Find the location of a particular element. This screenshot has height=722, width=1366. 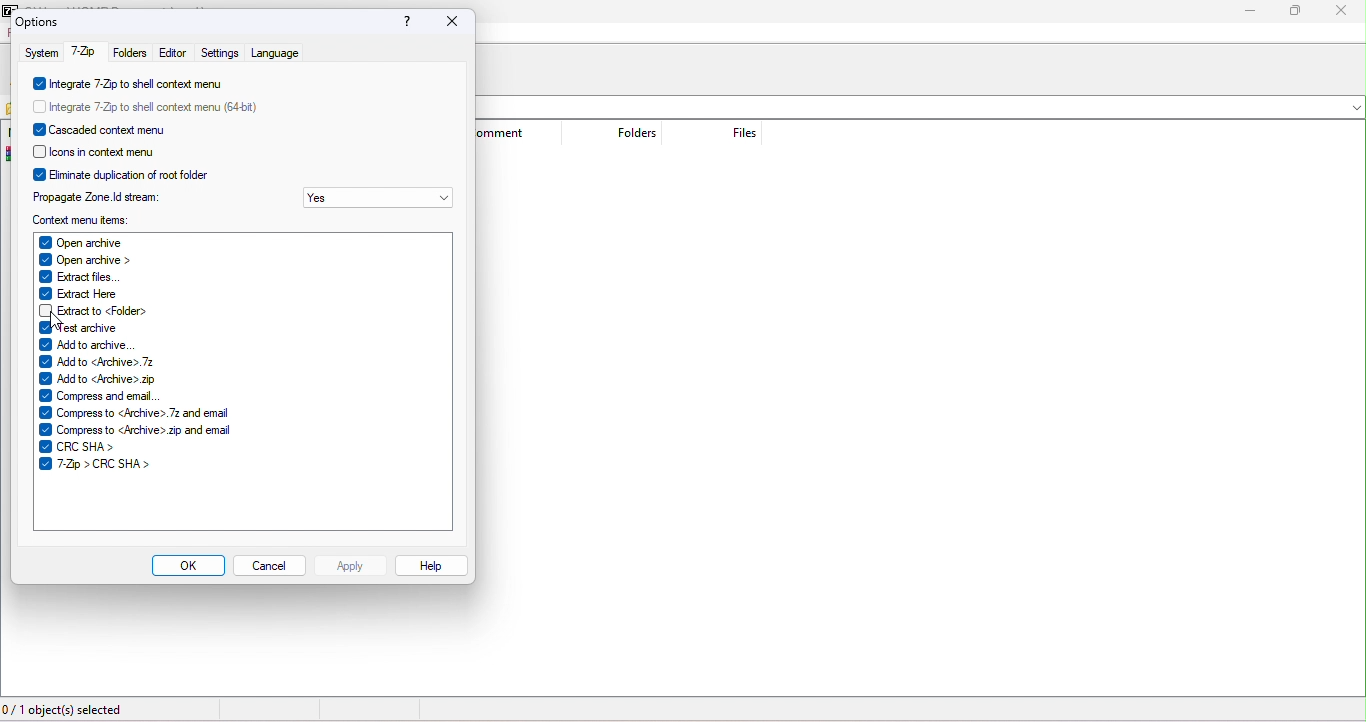

close is located at coordinates (448, 21).